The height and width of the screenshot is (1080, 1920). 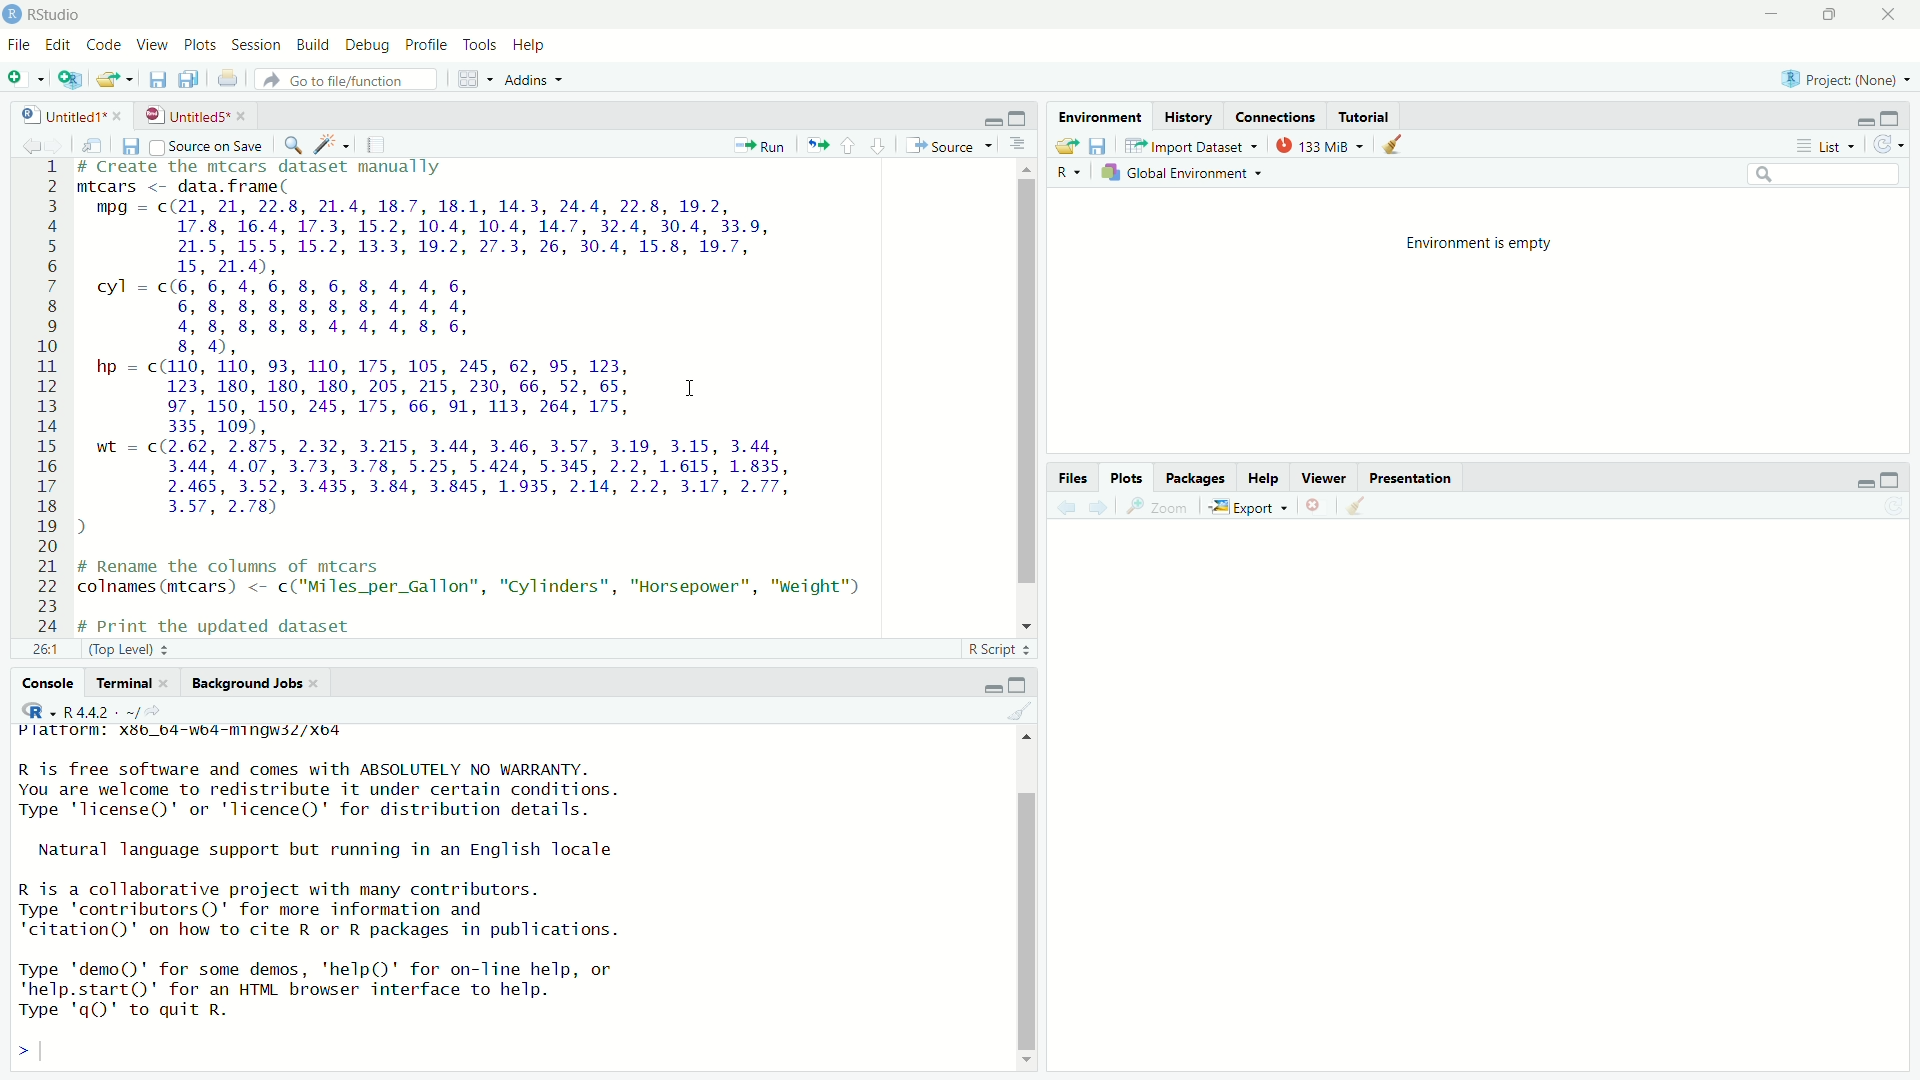 I want to click on downward, so click(x=880, y=140).